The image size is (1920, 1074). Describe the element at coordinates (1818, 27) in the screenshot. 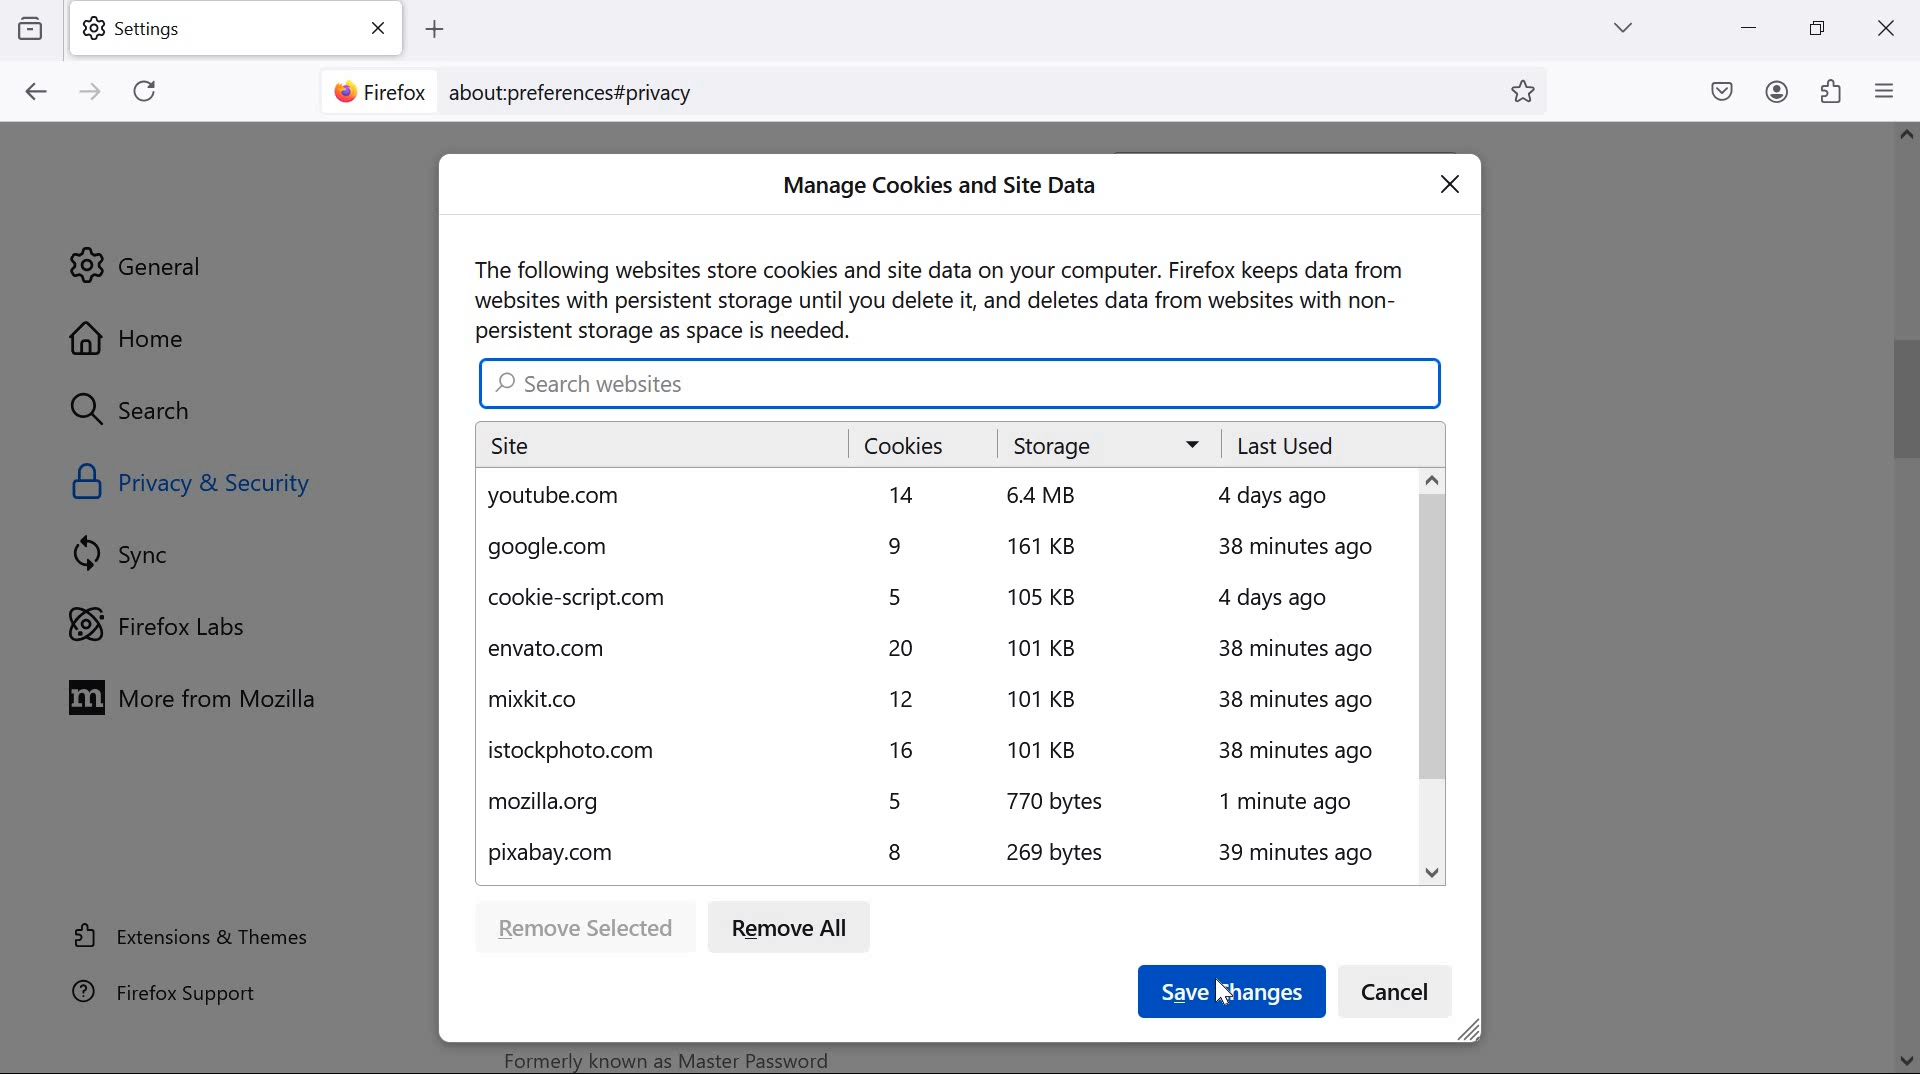

I see `restore down` at that location.